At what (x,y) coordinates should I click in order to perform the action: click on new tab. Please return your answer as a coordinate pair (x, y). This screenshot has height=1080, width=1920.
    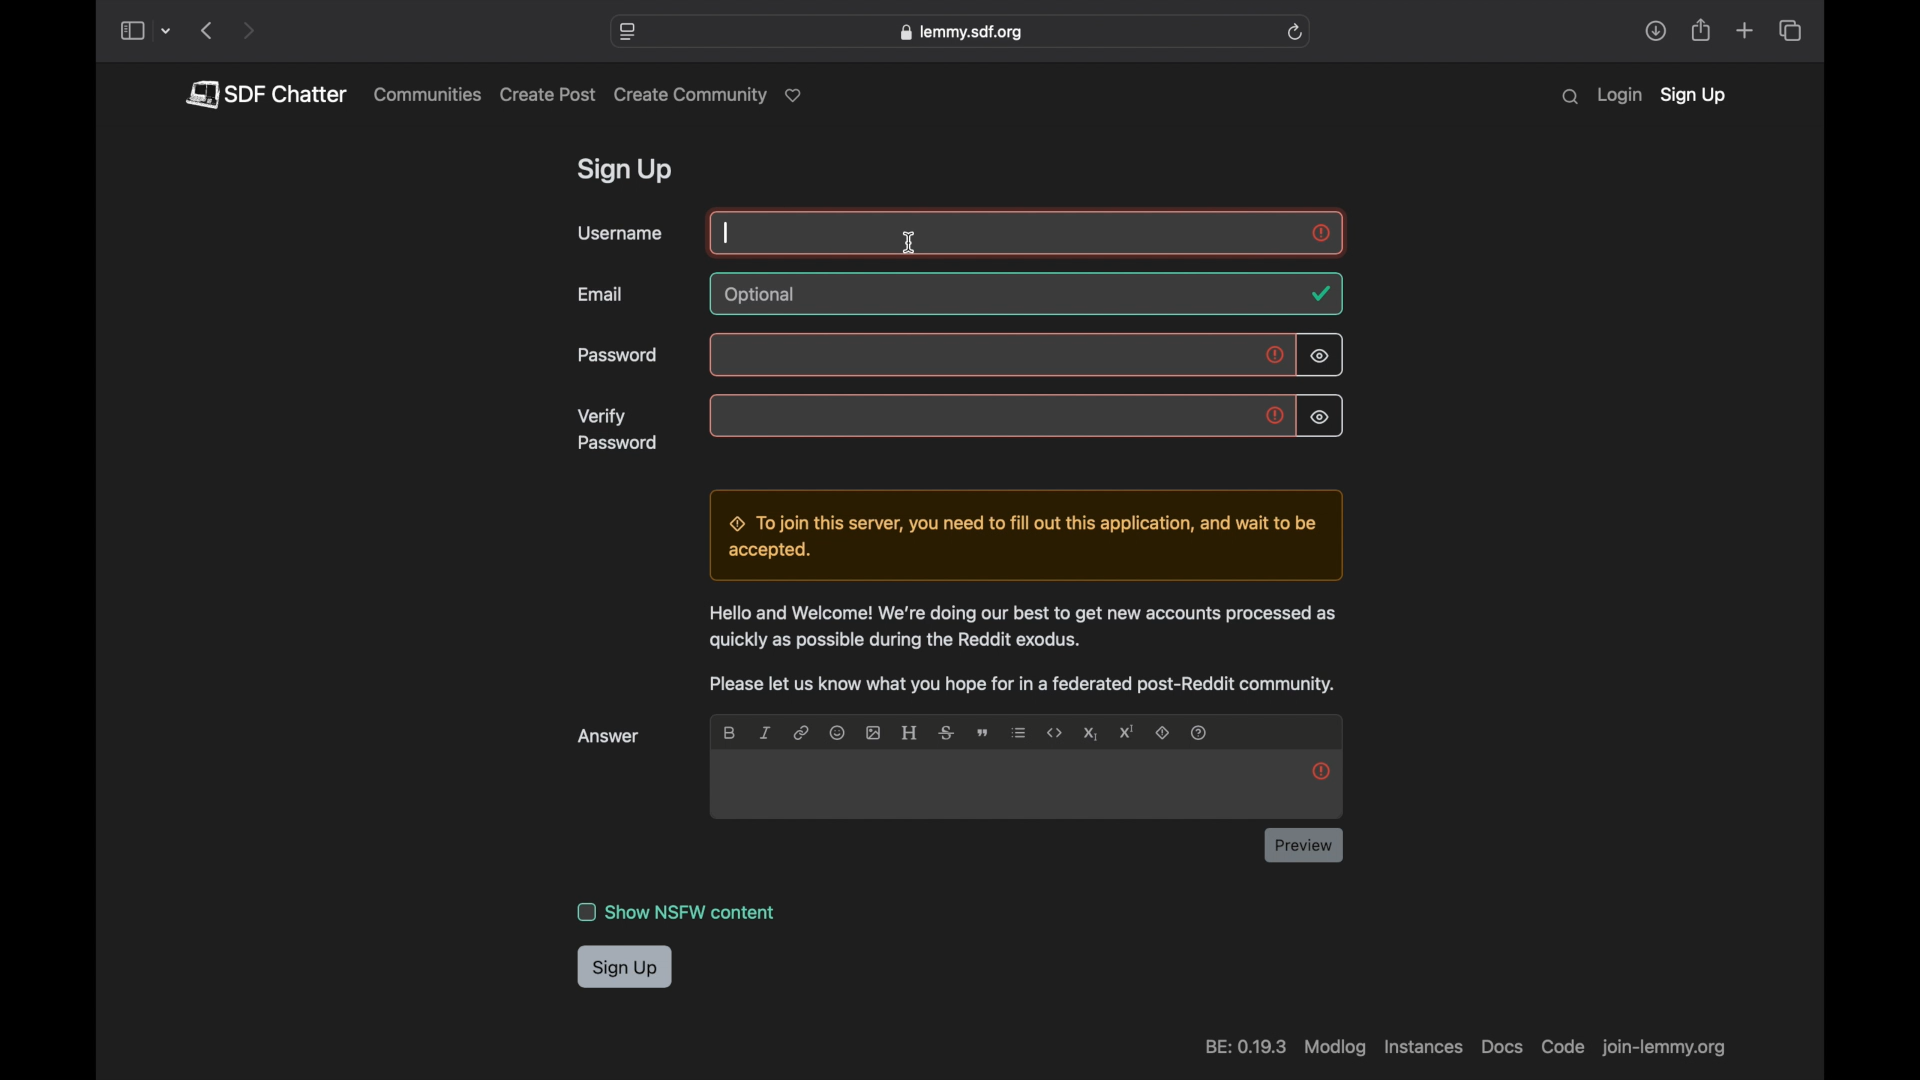
    Looking at the image, I should click on (1746, 30).